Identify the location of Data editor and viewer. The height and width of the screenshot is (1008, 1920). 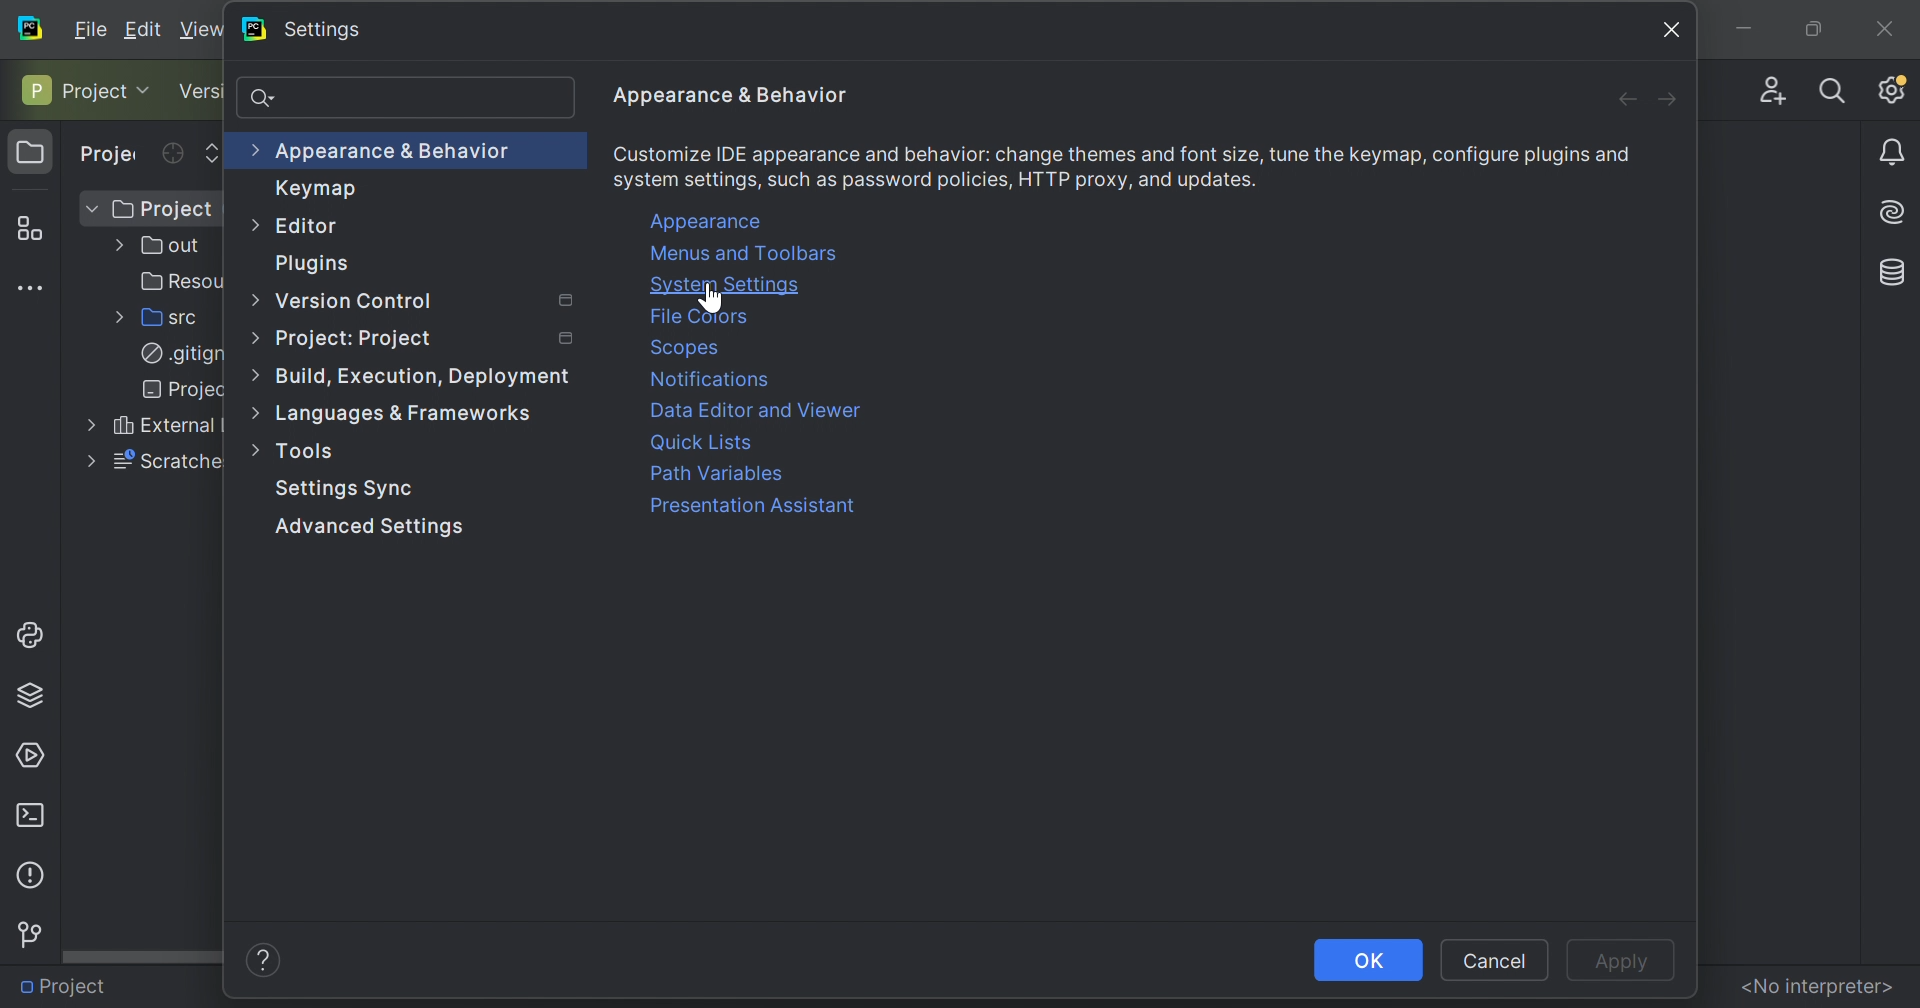
(757, 410).